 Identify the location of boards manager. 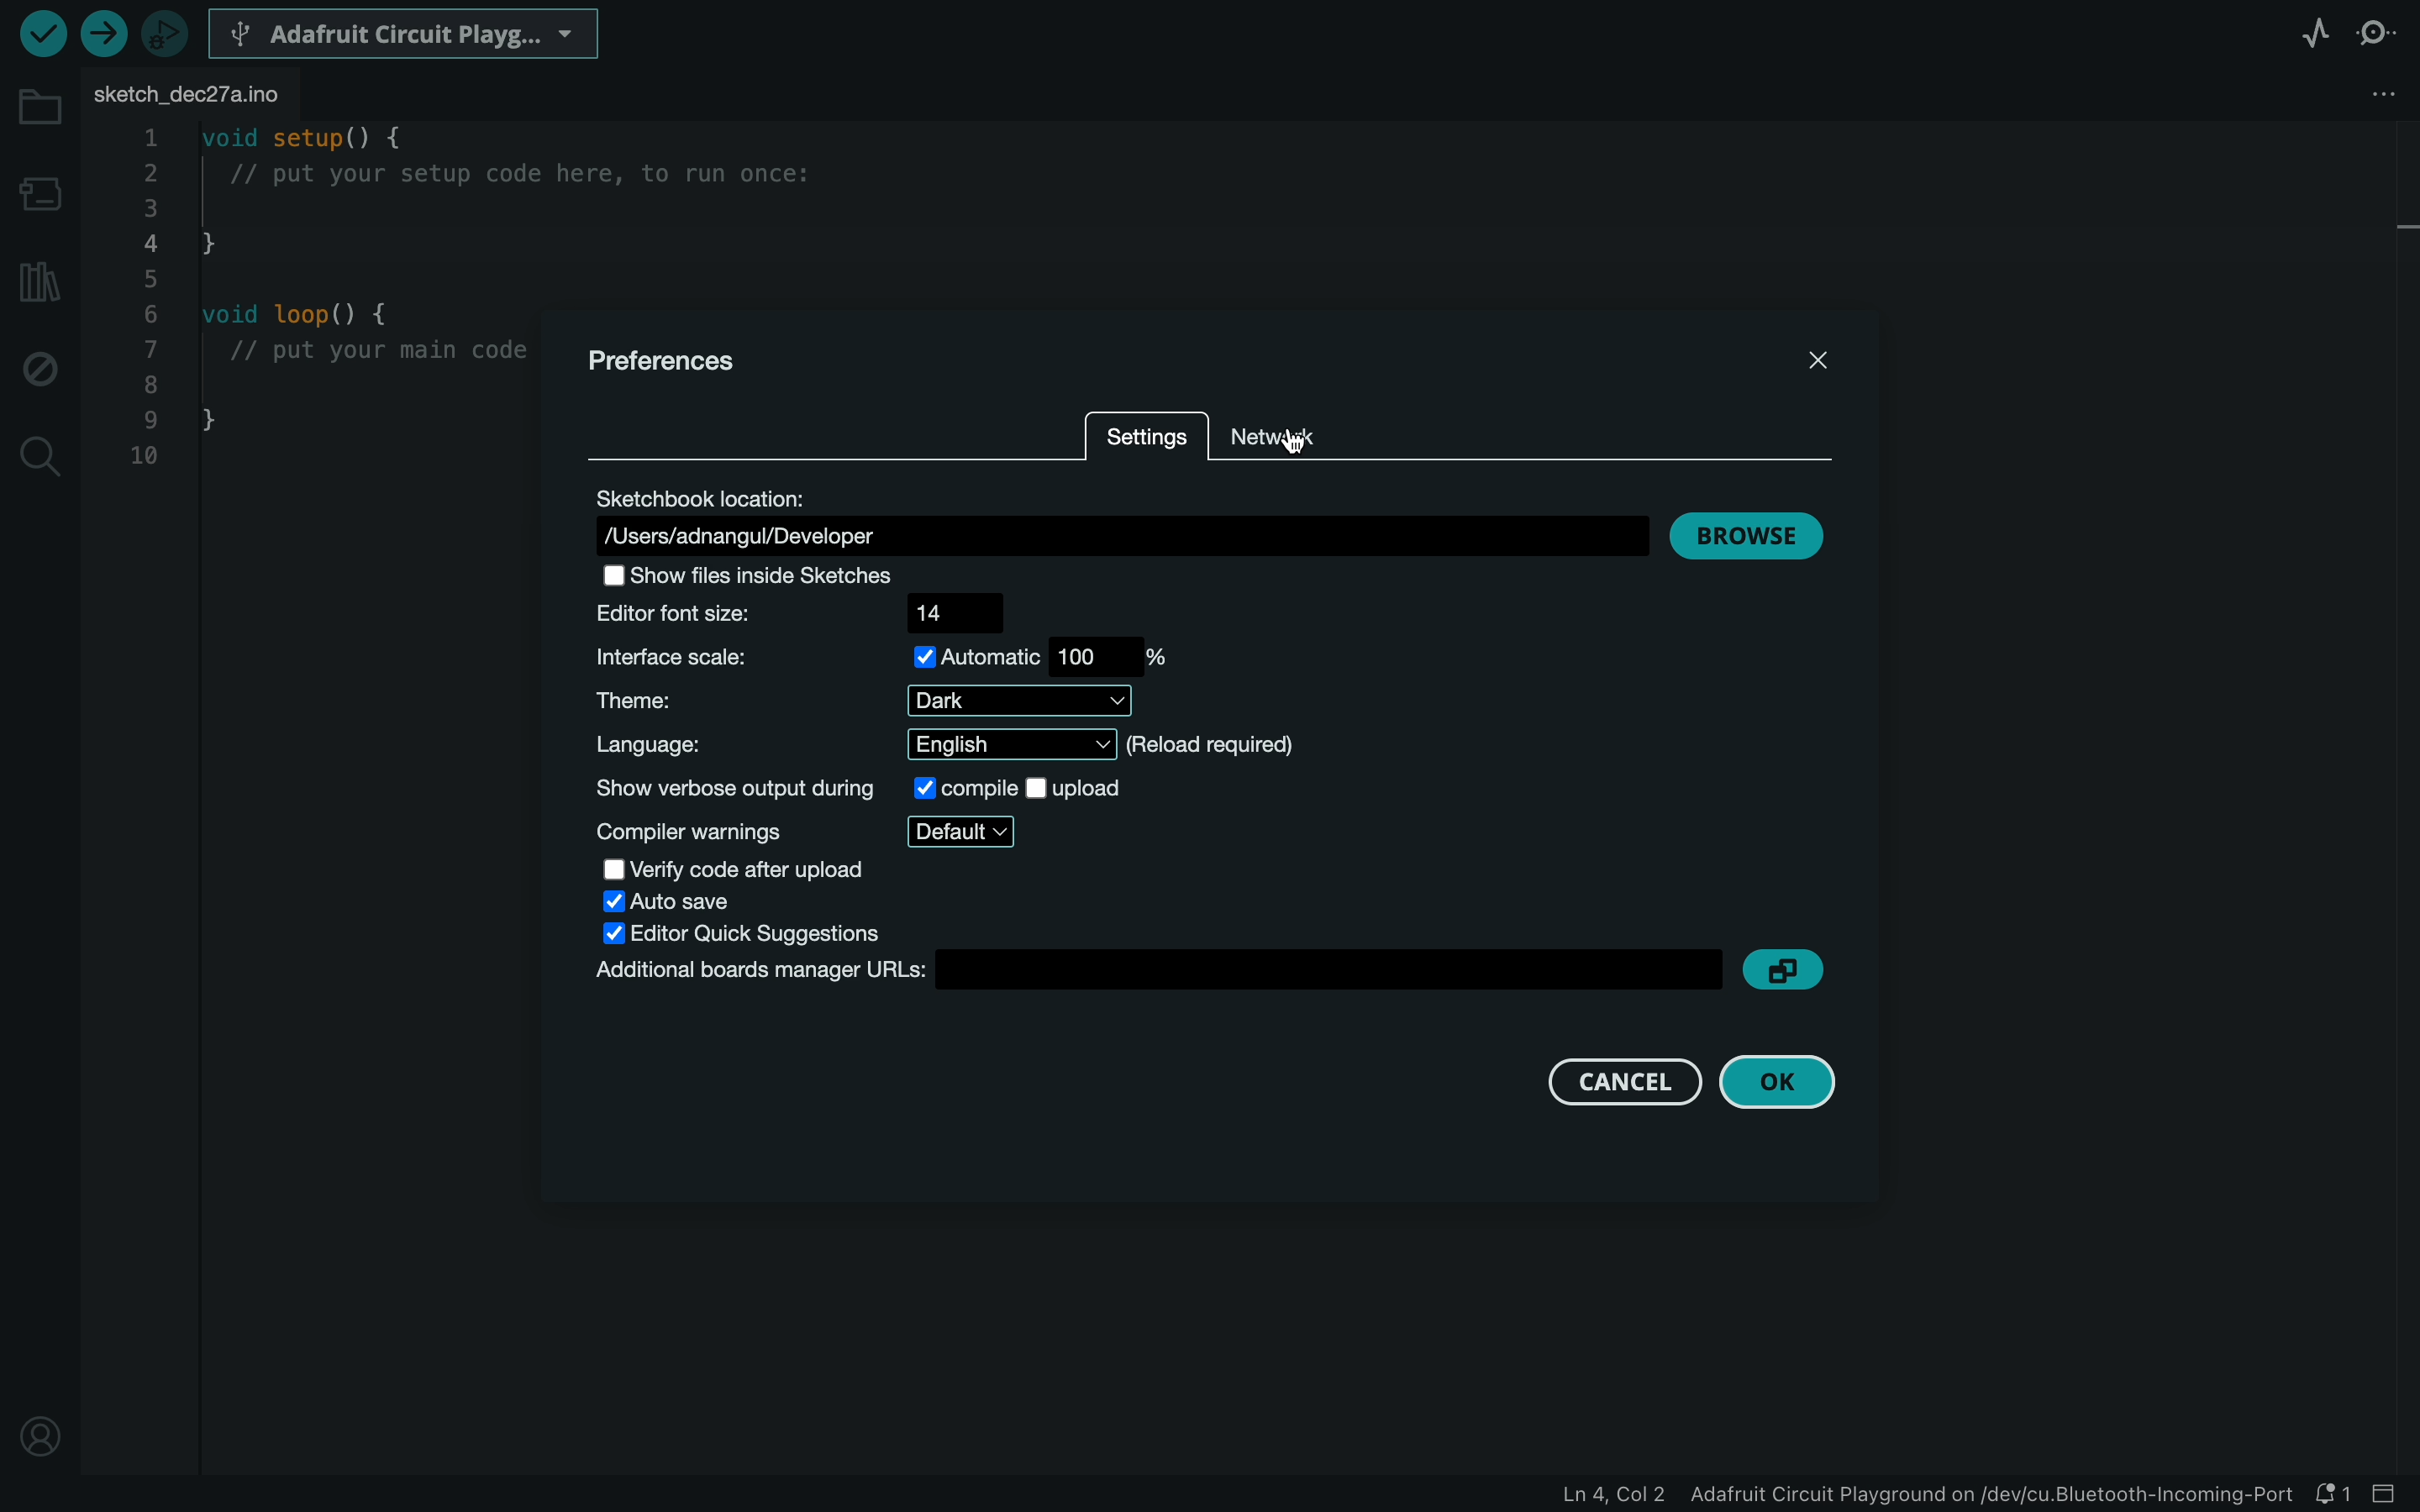
(1159, 972).